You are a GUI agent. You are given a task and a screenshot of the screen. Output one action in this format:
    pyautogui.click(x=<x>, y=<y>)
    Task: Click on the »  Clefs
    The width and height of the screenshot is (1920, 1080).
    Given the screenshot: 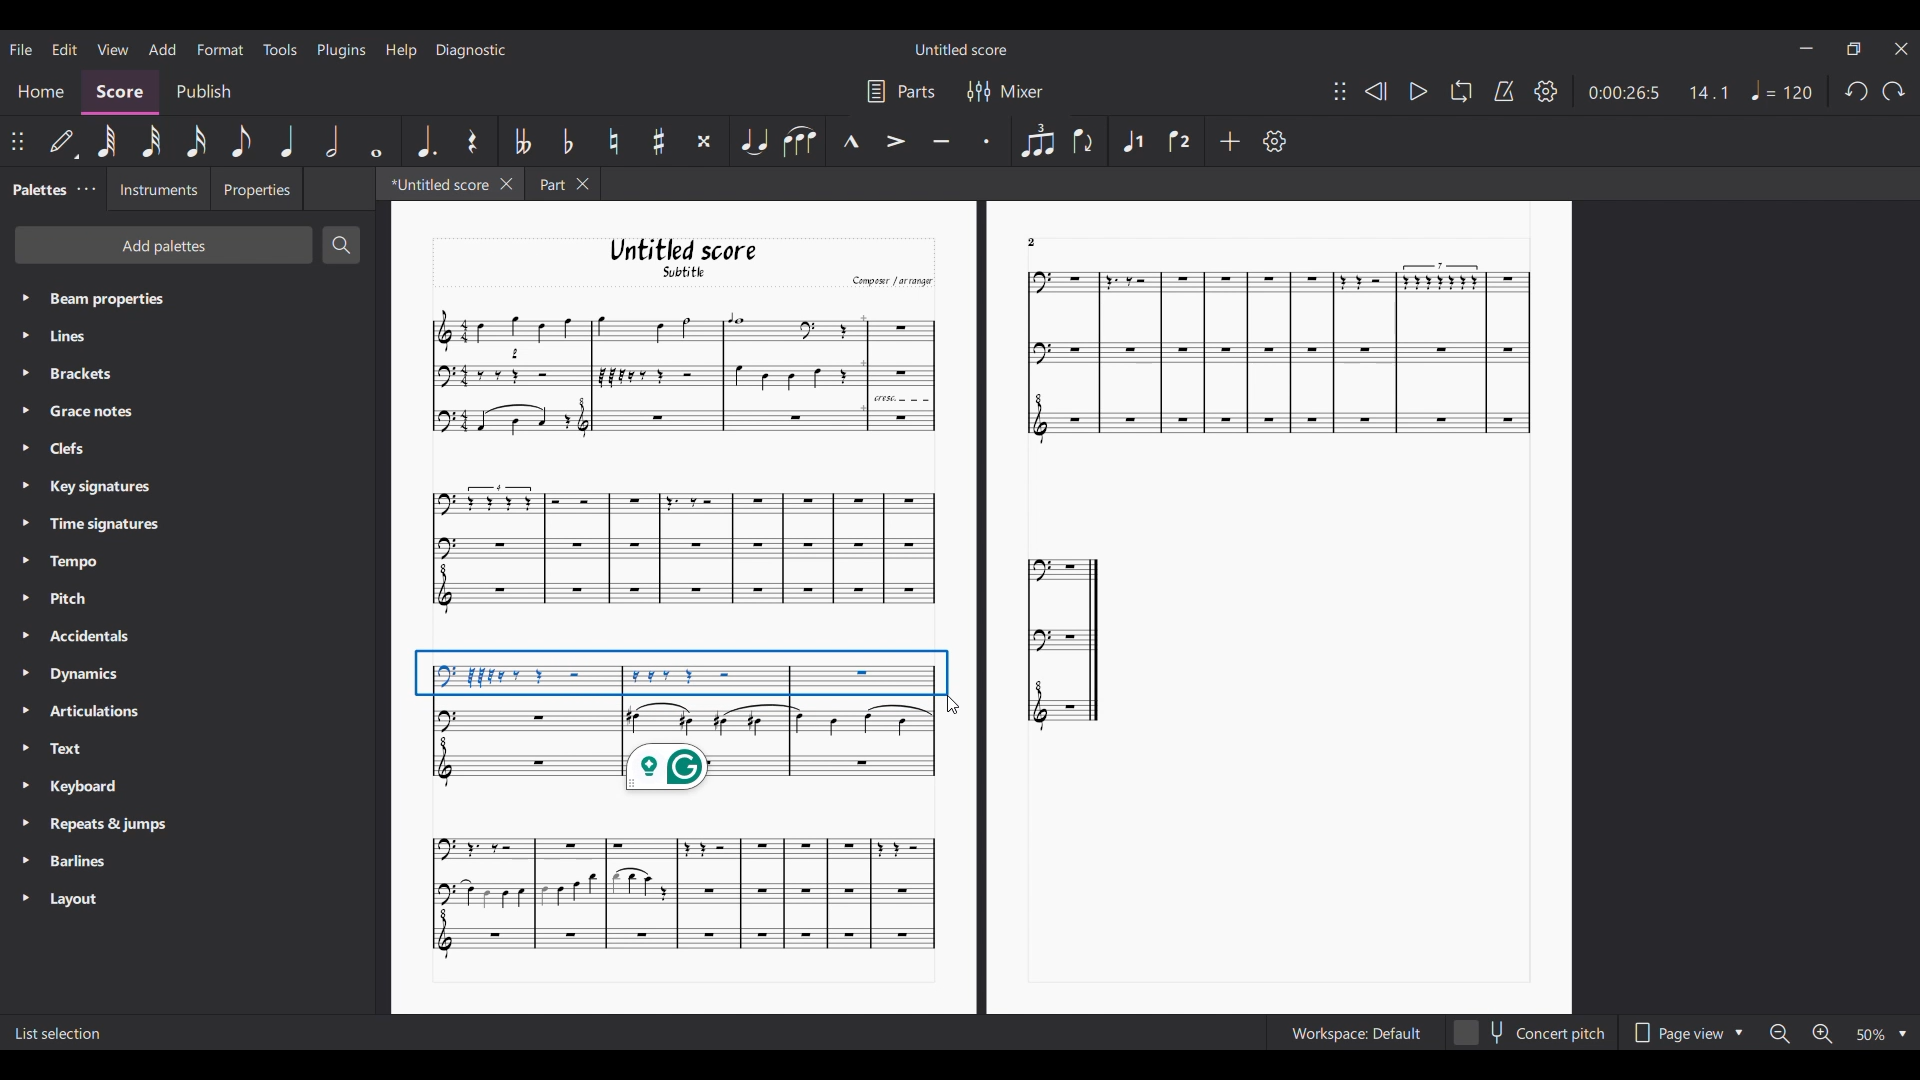 What is the action you would take?
    pyautogui.click(x=72, y=449)
    